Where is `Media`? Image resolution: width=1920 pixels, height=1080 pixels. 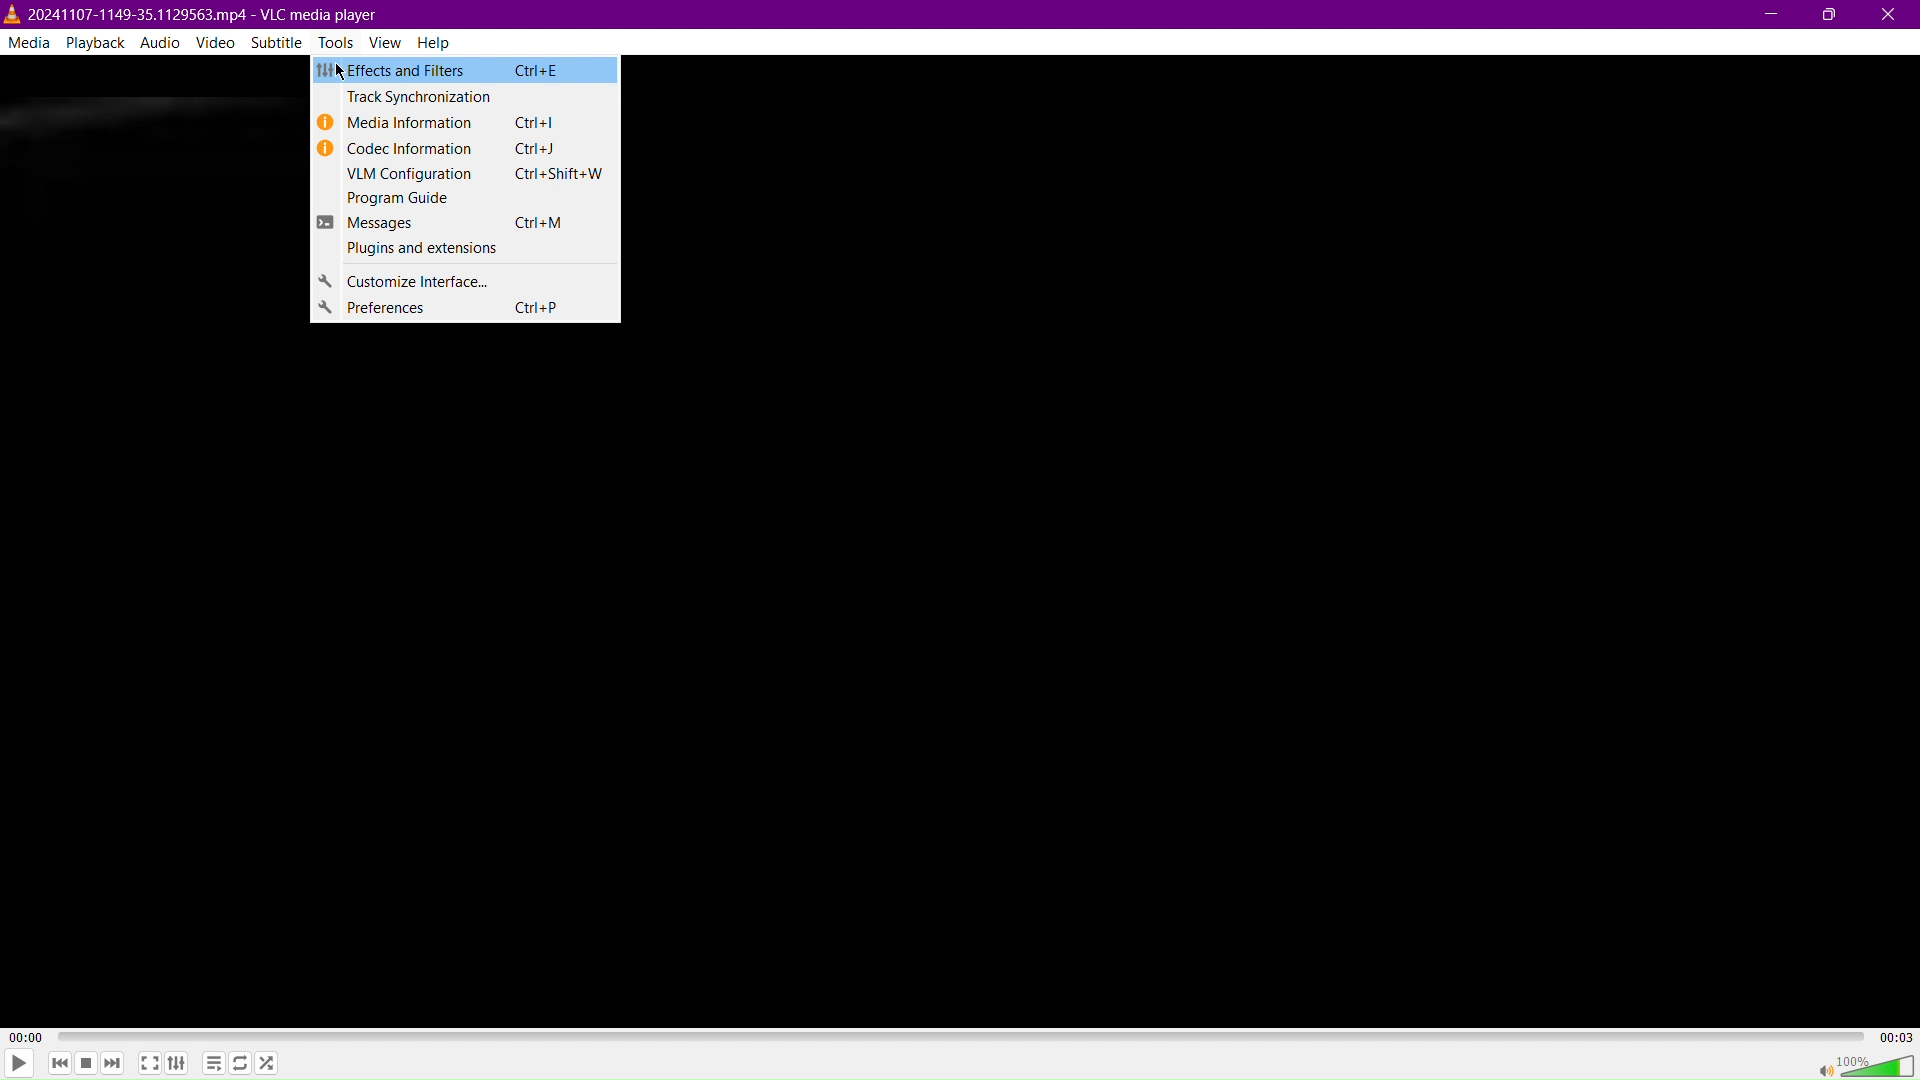
Media is located at coordinates (28, 41).